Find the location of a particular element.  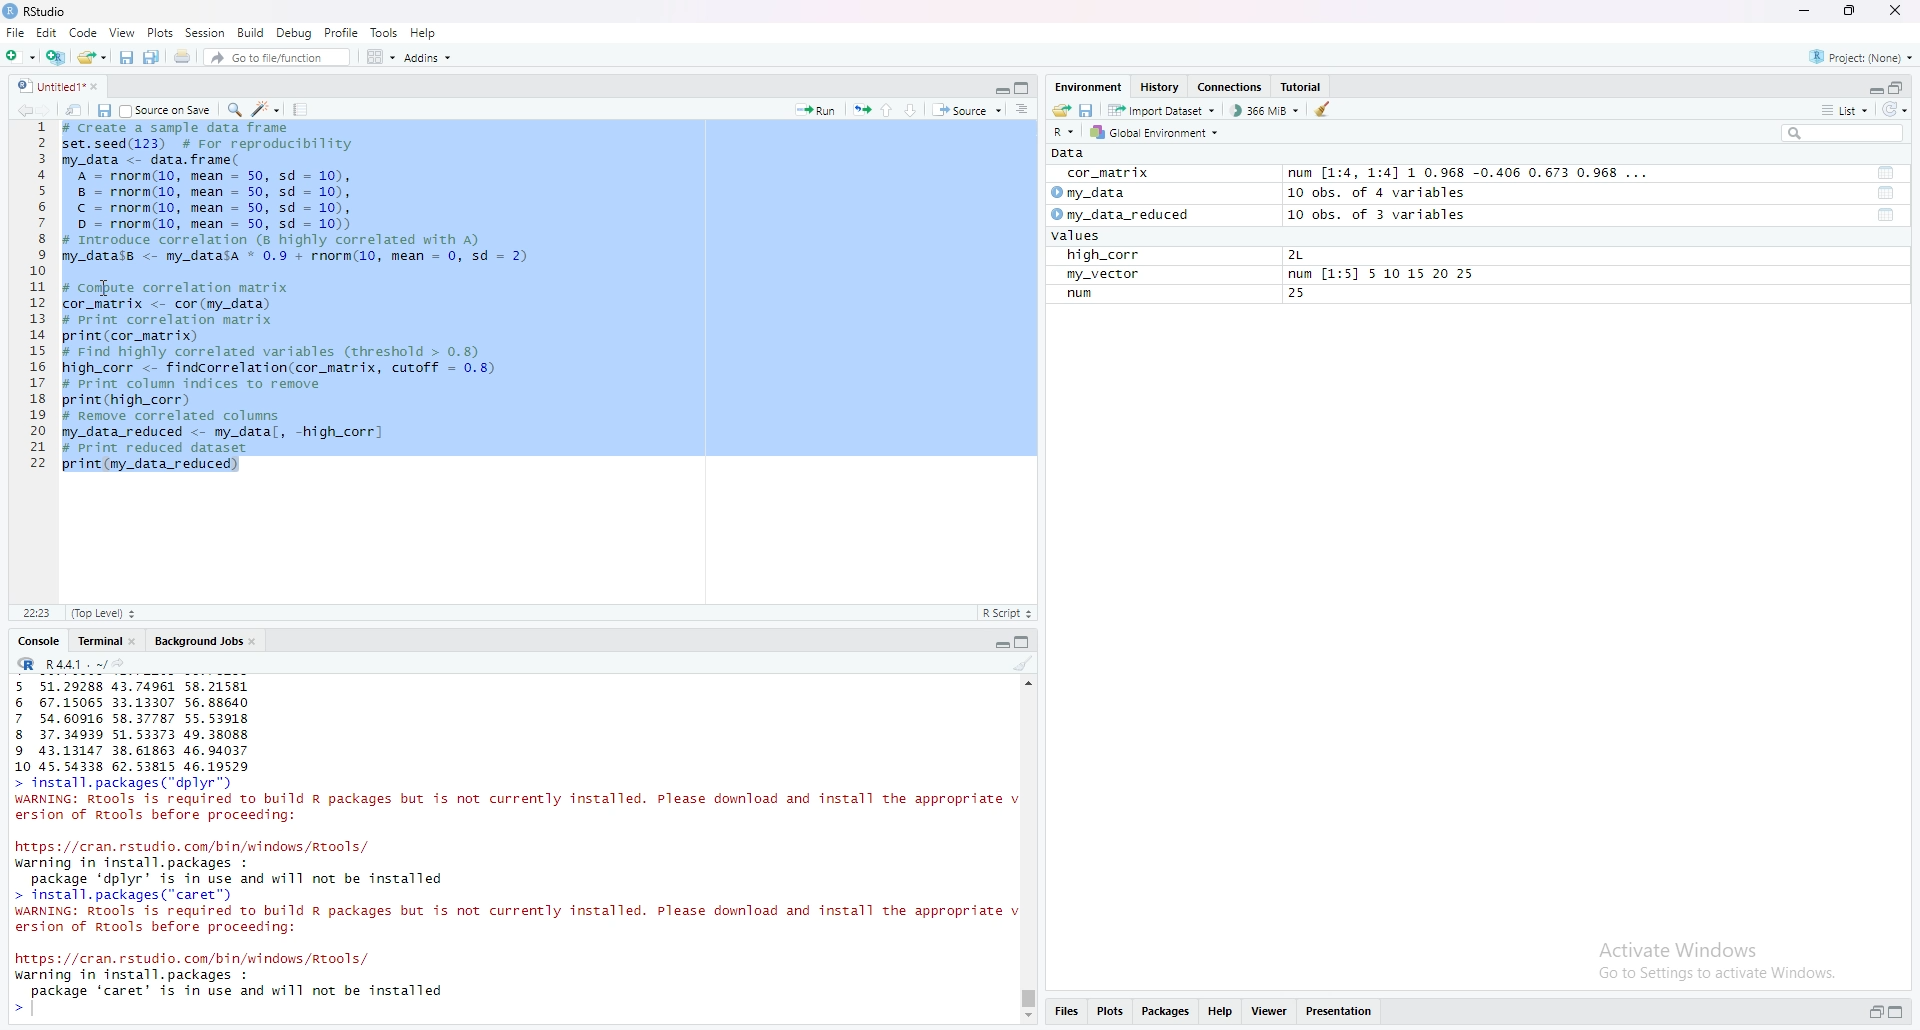

Build is located at coordinates (250, 33).